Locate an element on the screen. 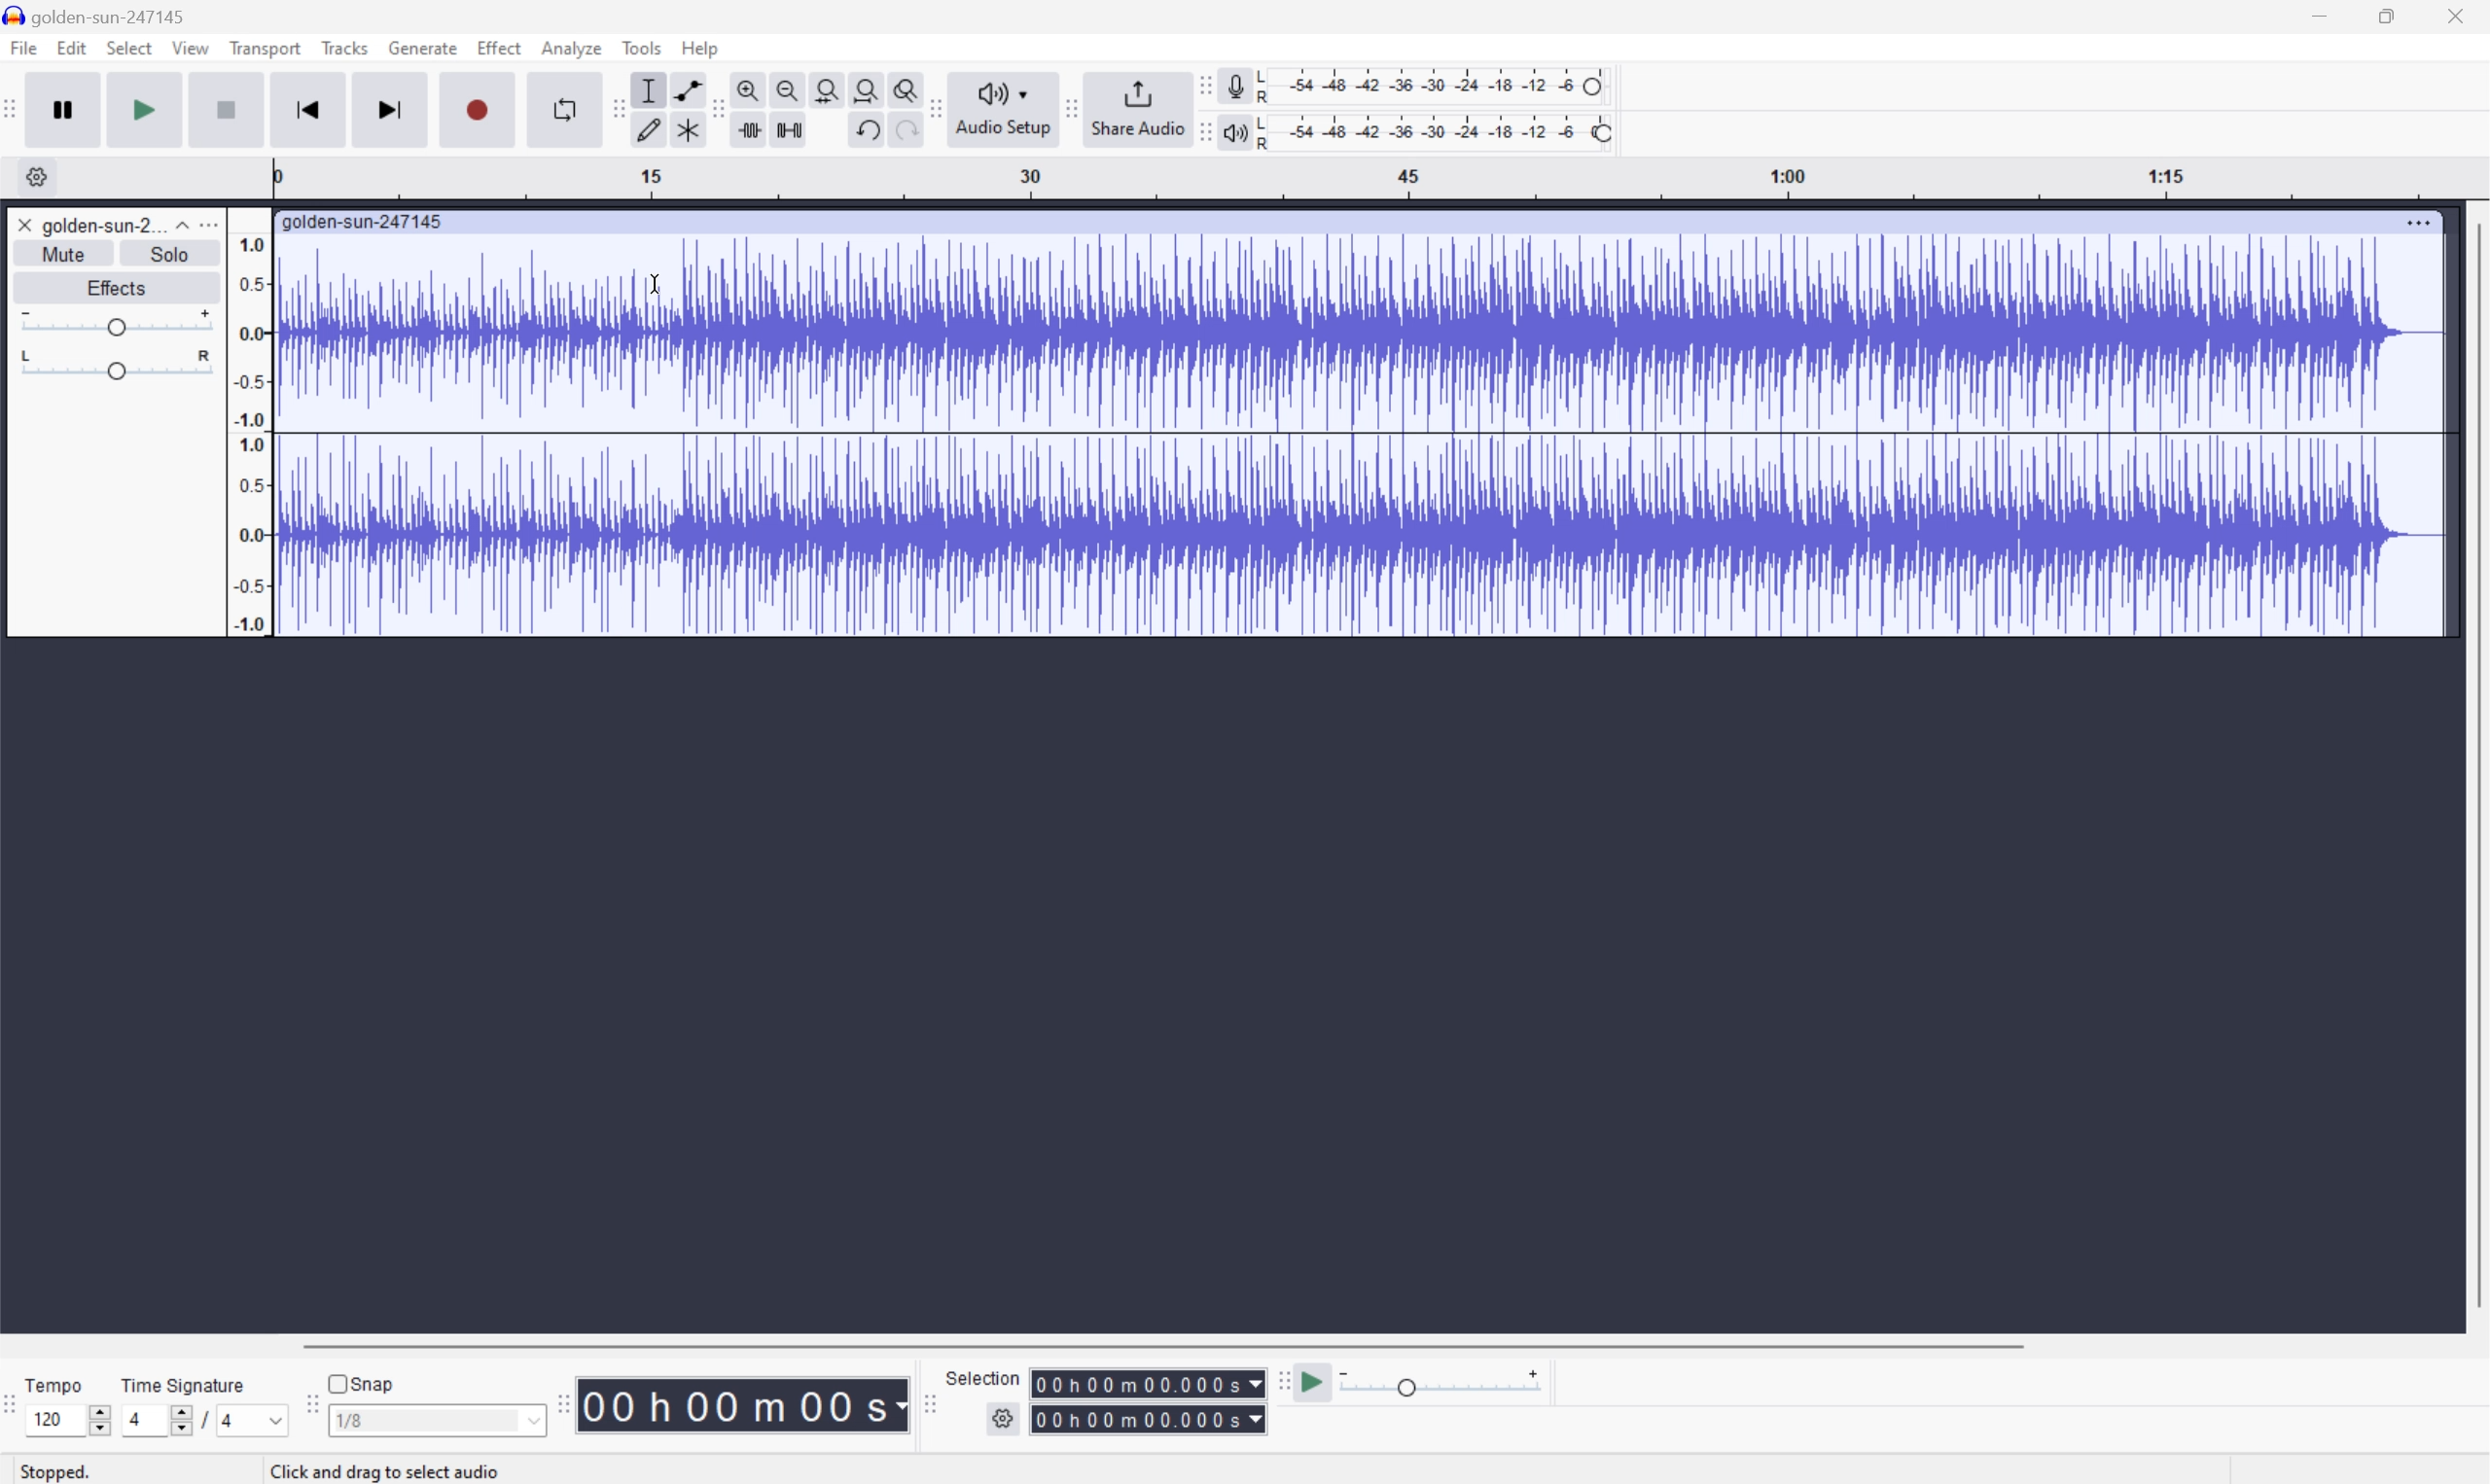 The image size is (2490, 1484). Solo is located at coordinates (173, 254).